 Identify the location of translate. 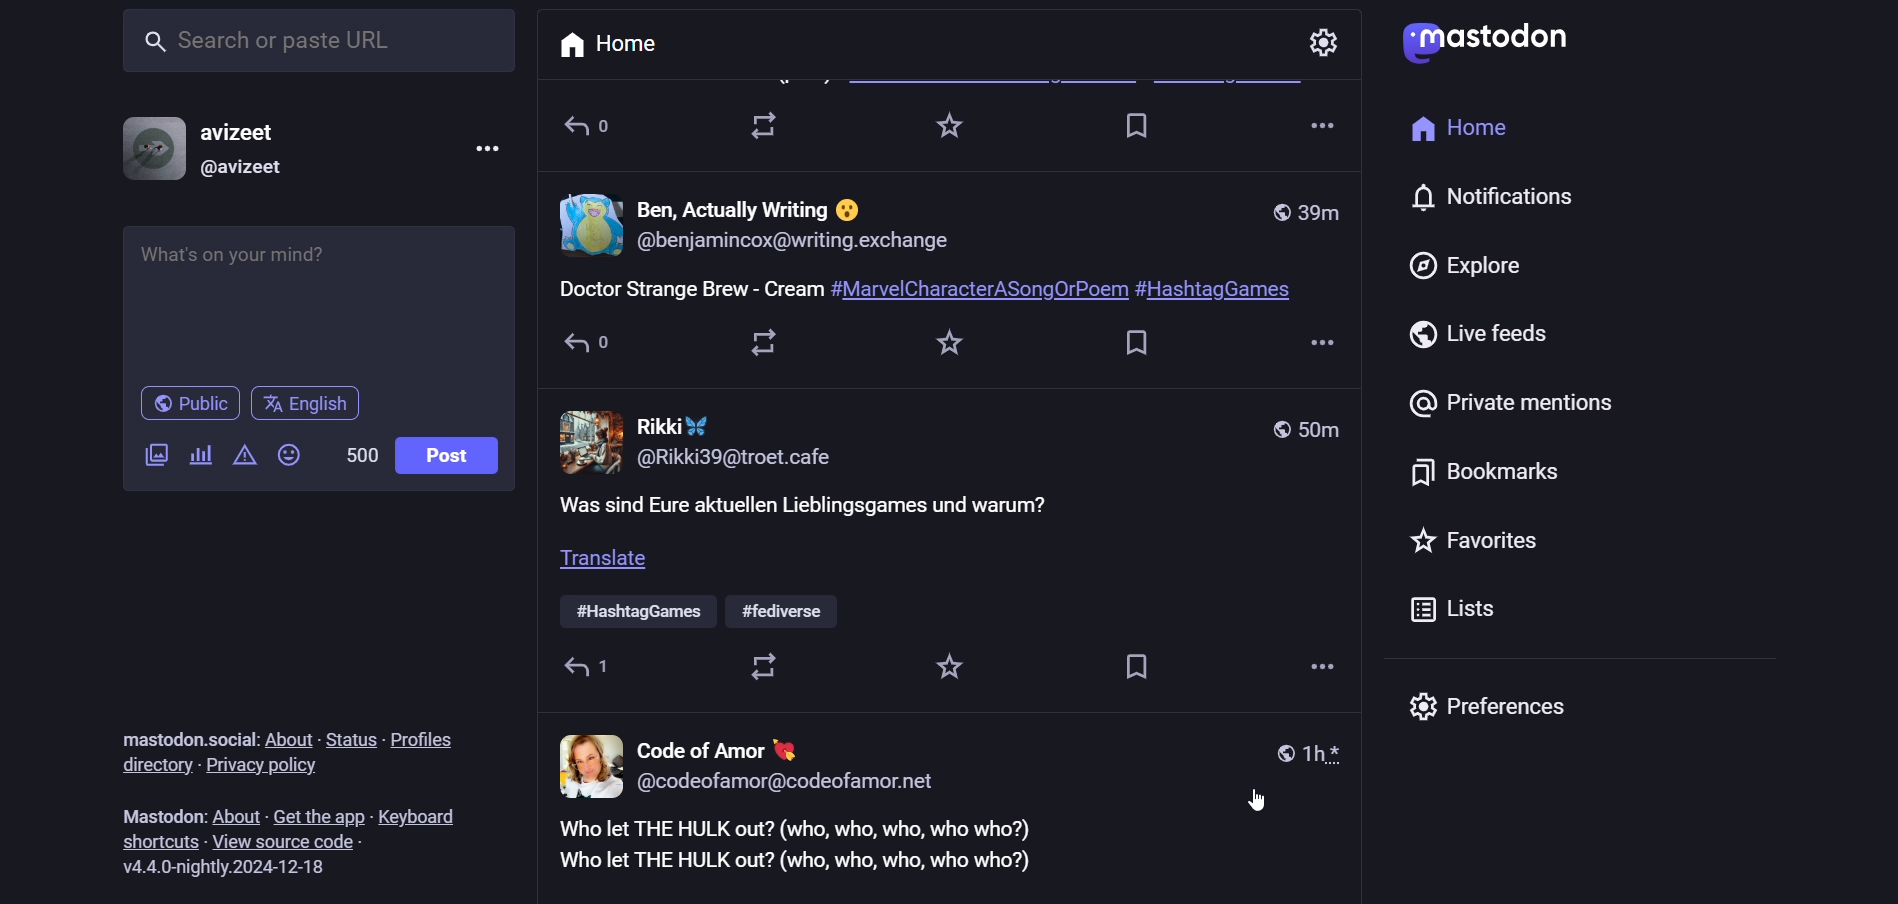
(612, 564).